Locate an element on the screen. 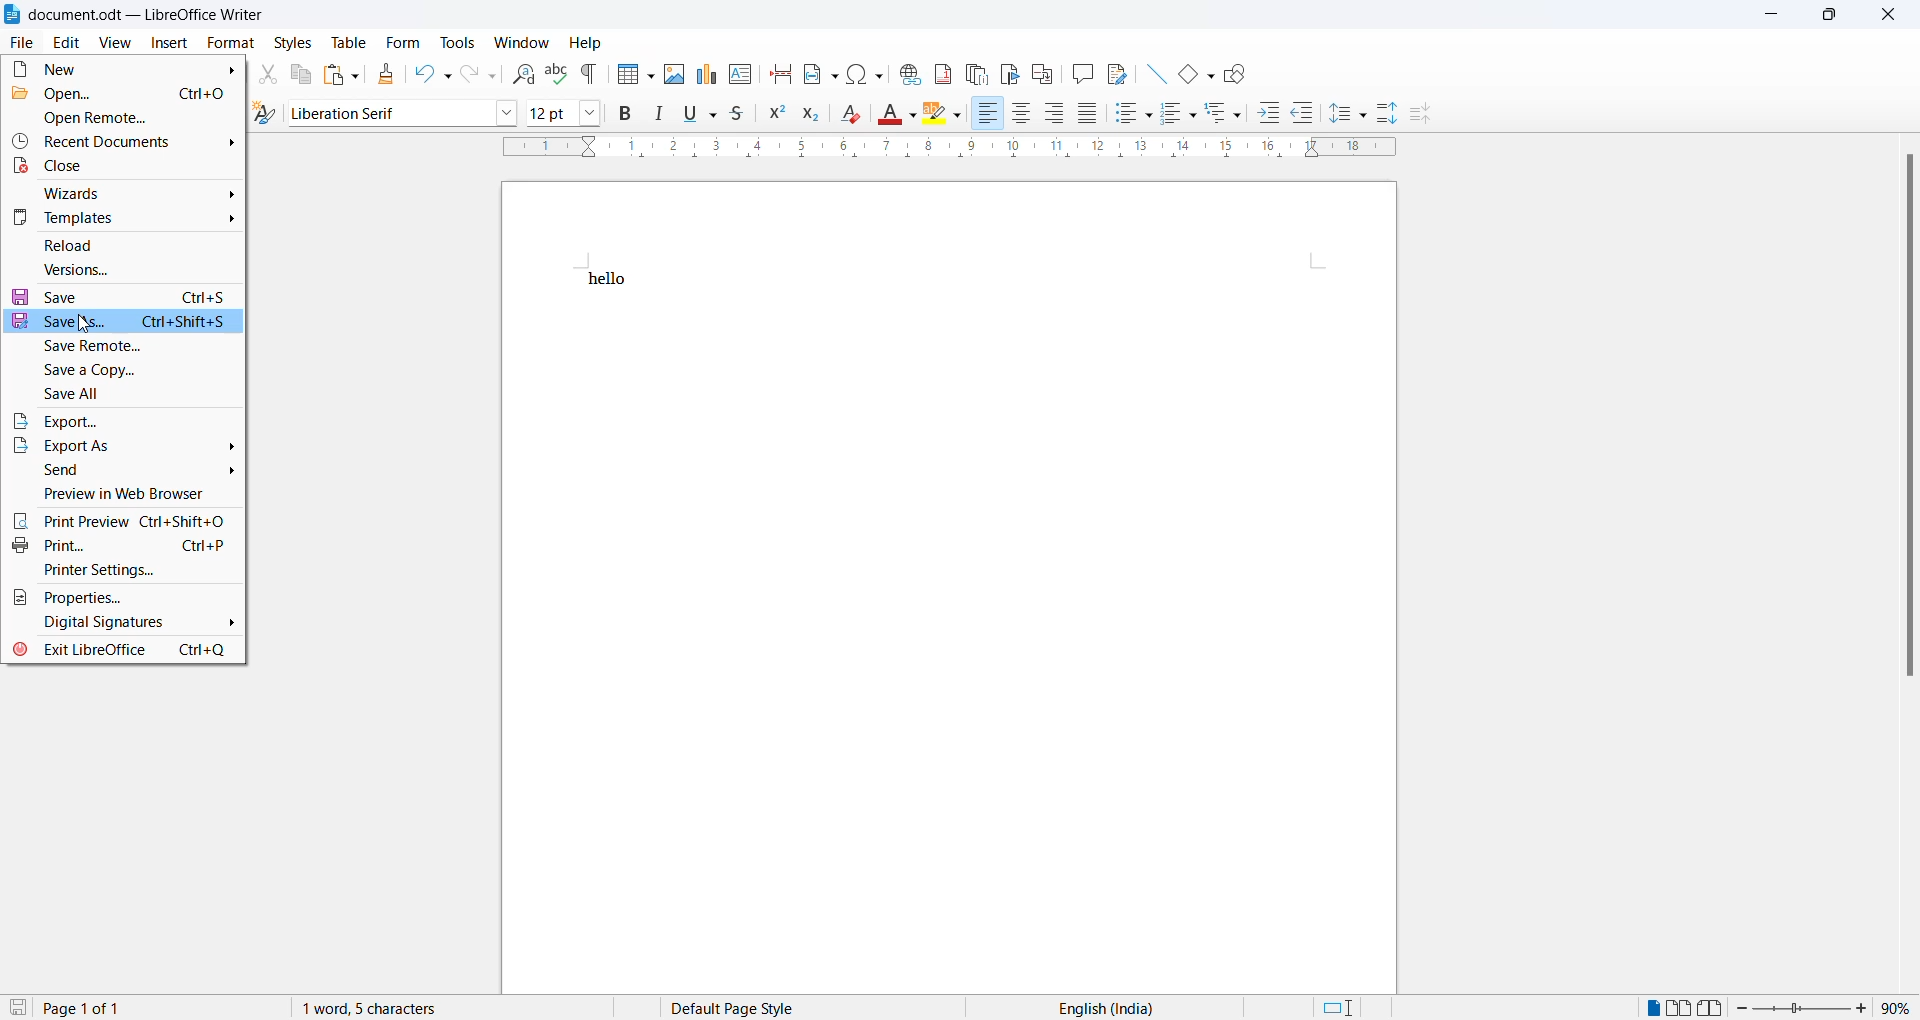 The width and height of the screenshot is (1920, 1020). Show track changes function is located at coordinates (1118, 74).